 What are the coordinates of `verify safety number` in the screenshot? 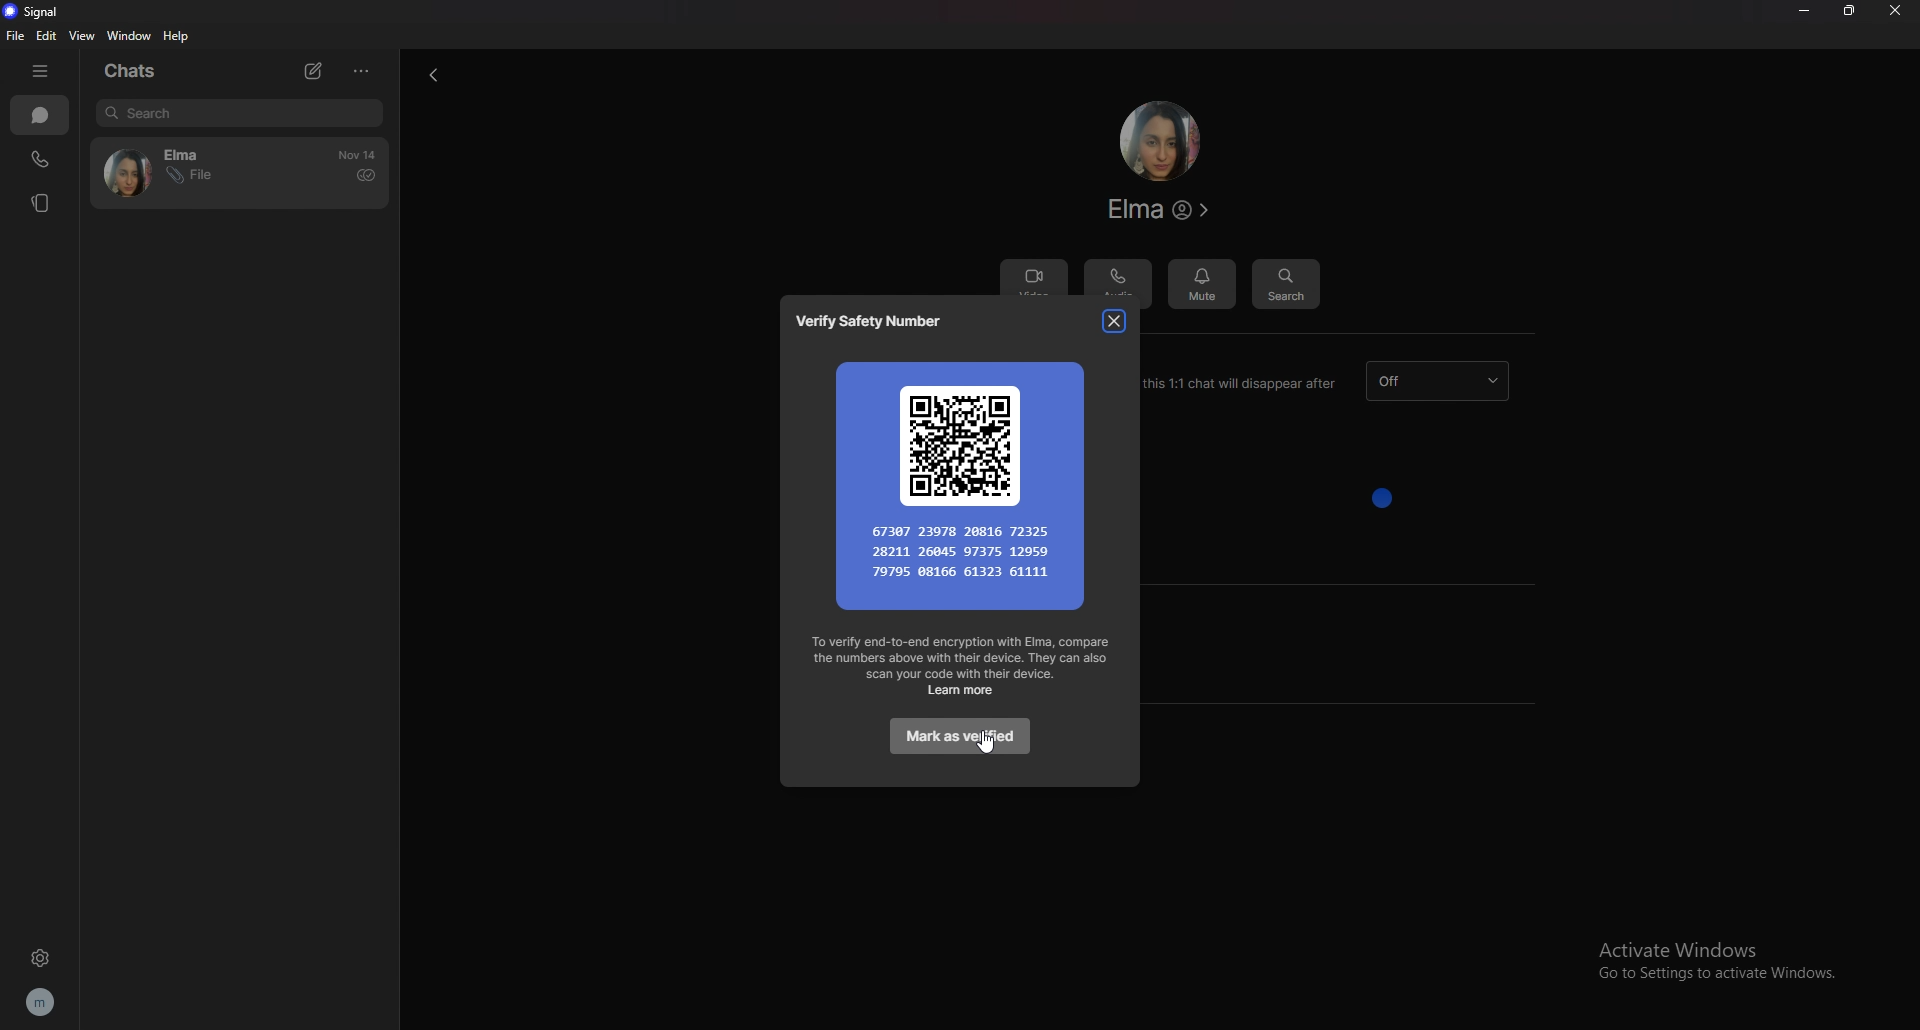 It's located at (876, 322).